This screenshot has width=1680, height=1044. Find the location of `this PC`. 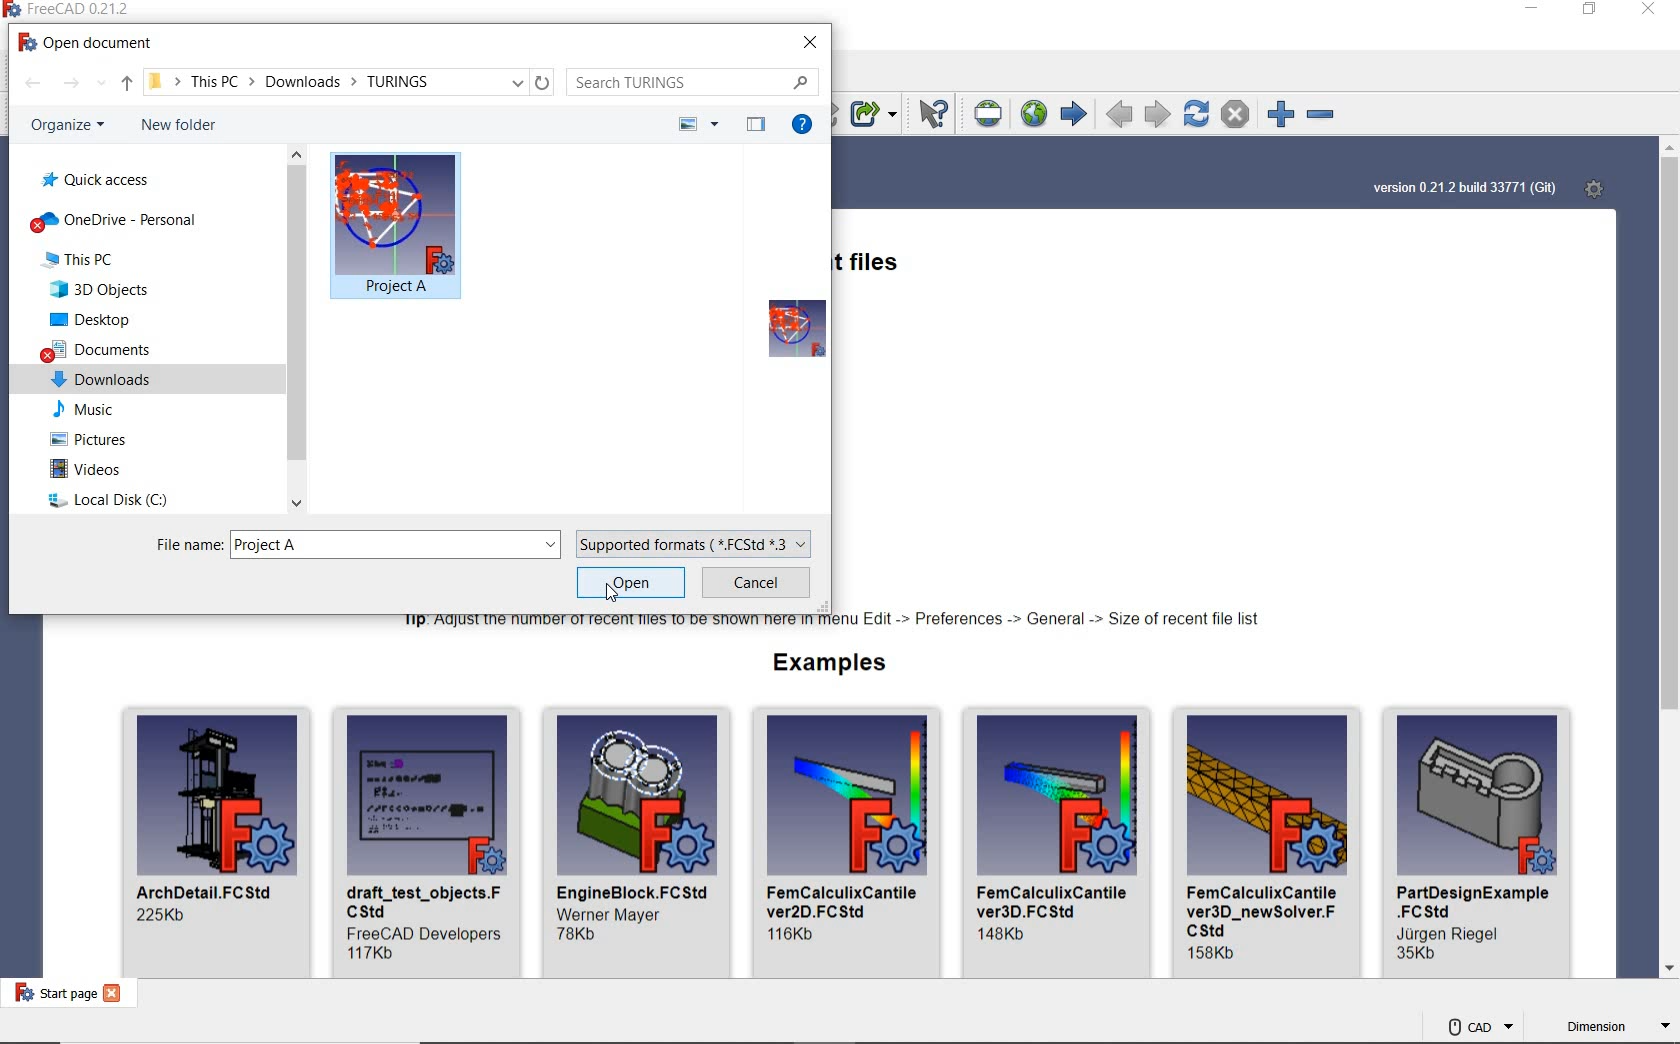

this PC is located at coordinates (84, 258).